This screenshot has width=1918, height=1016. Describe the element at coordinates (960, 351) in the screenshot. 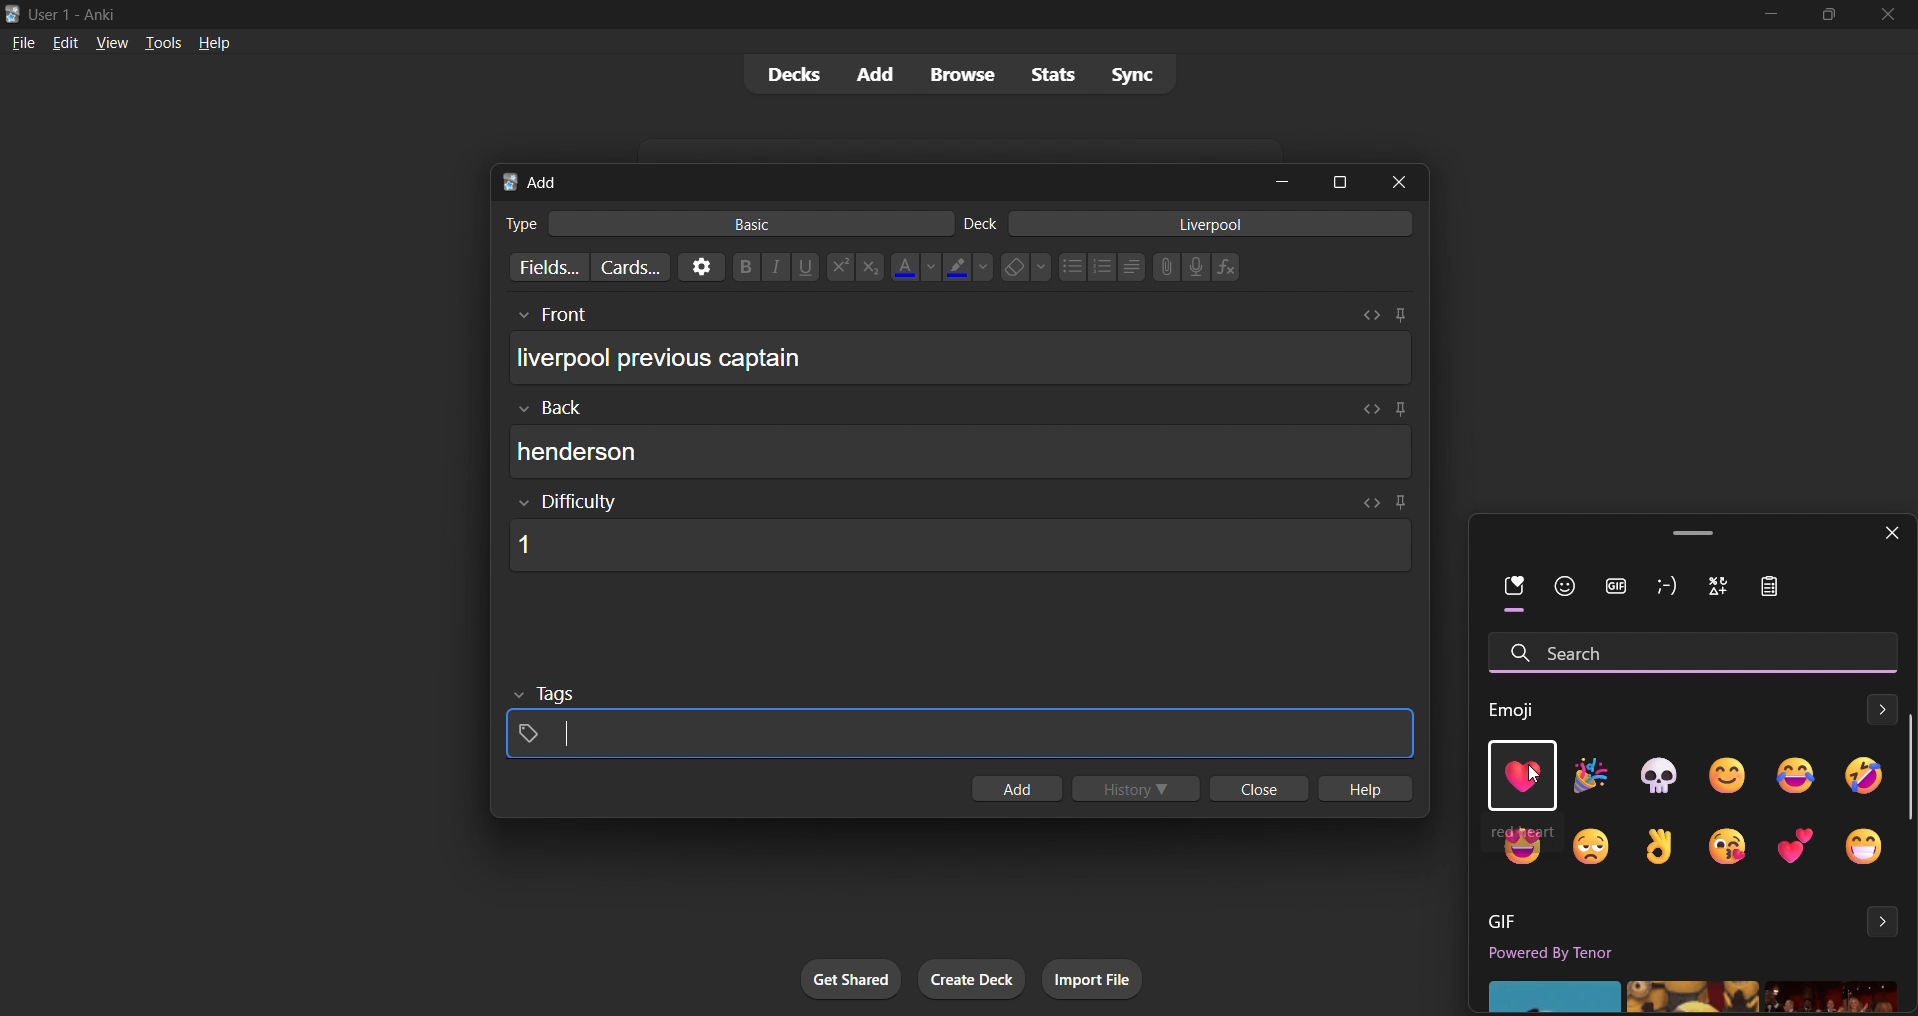

I see `card front input box` at that location.